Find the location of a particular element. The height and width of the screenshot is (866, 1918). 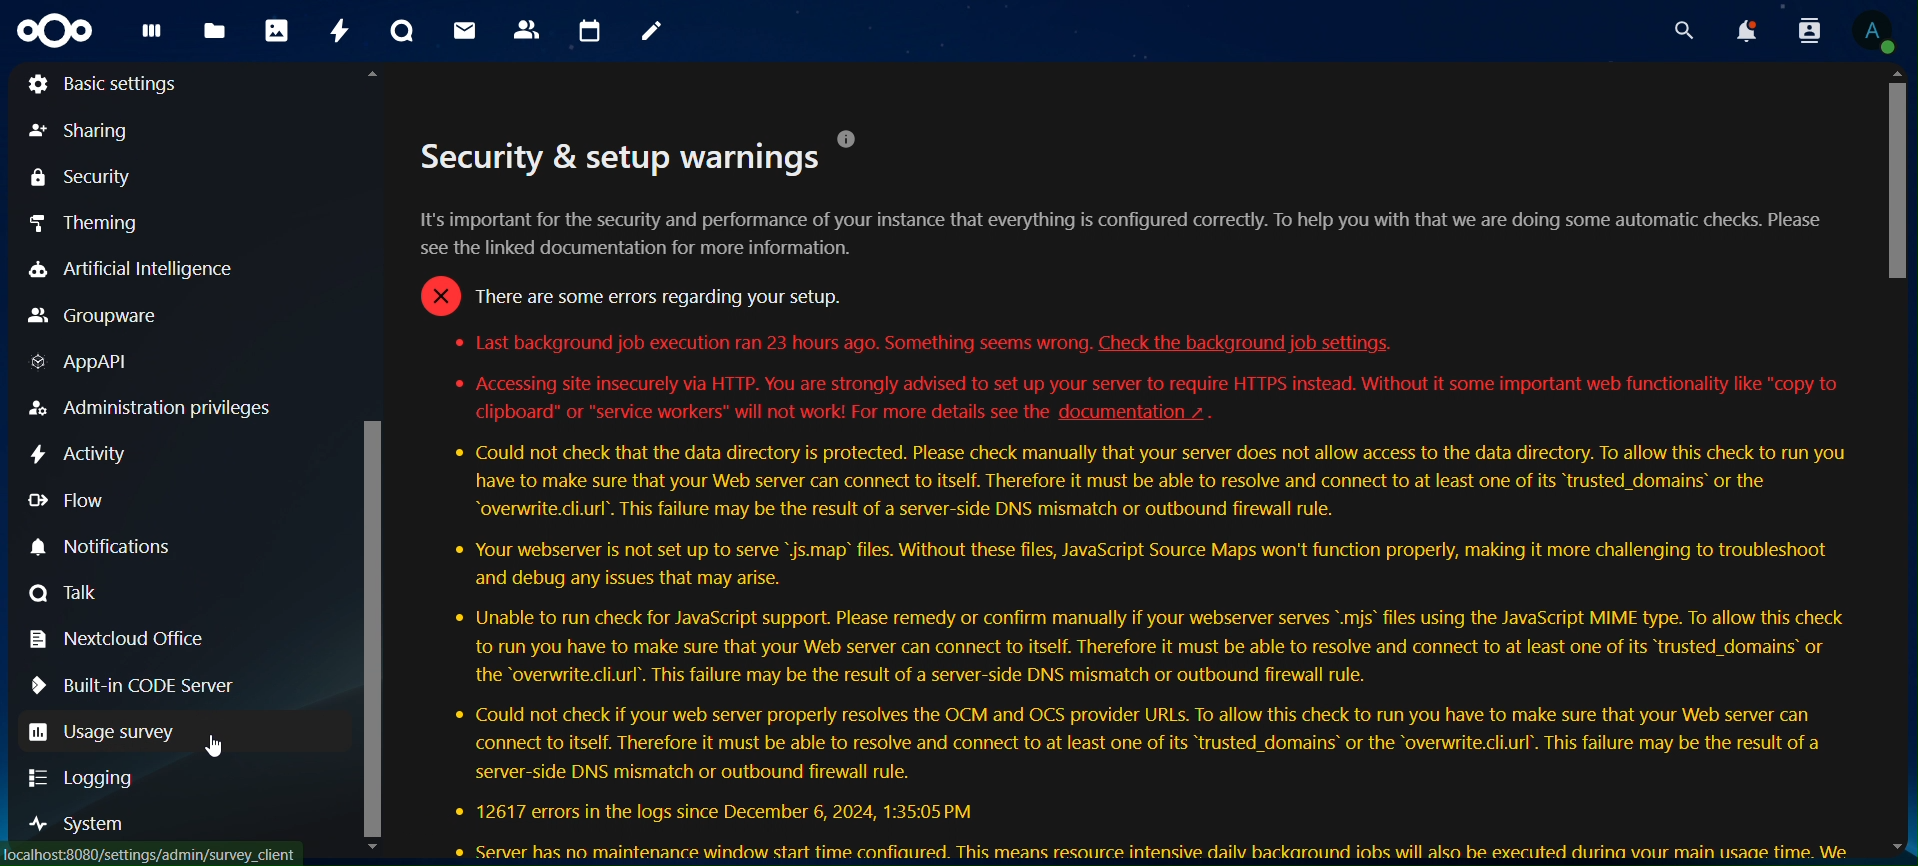

groupware is located at coordinates (99, 319).